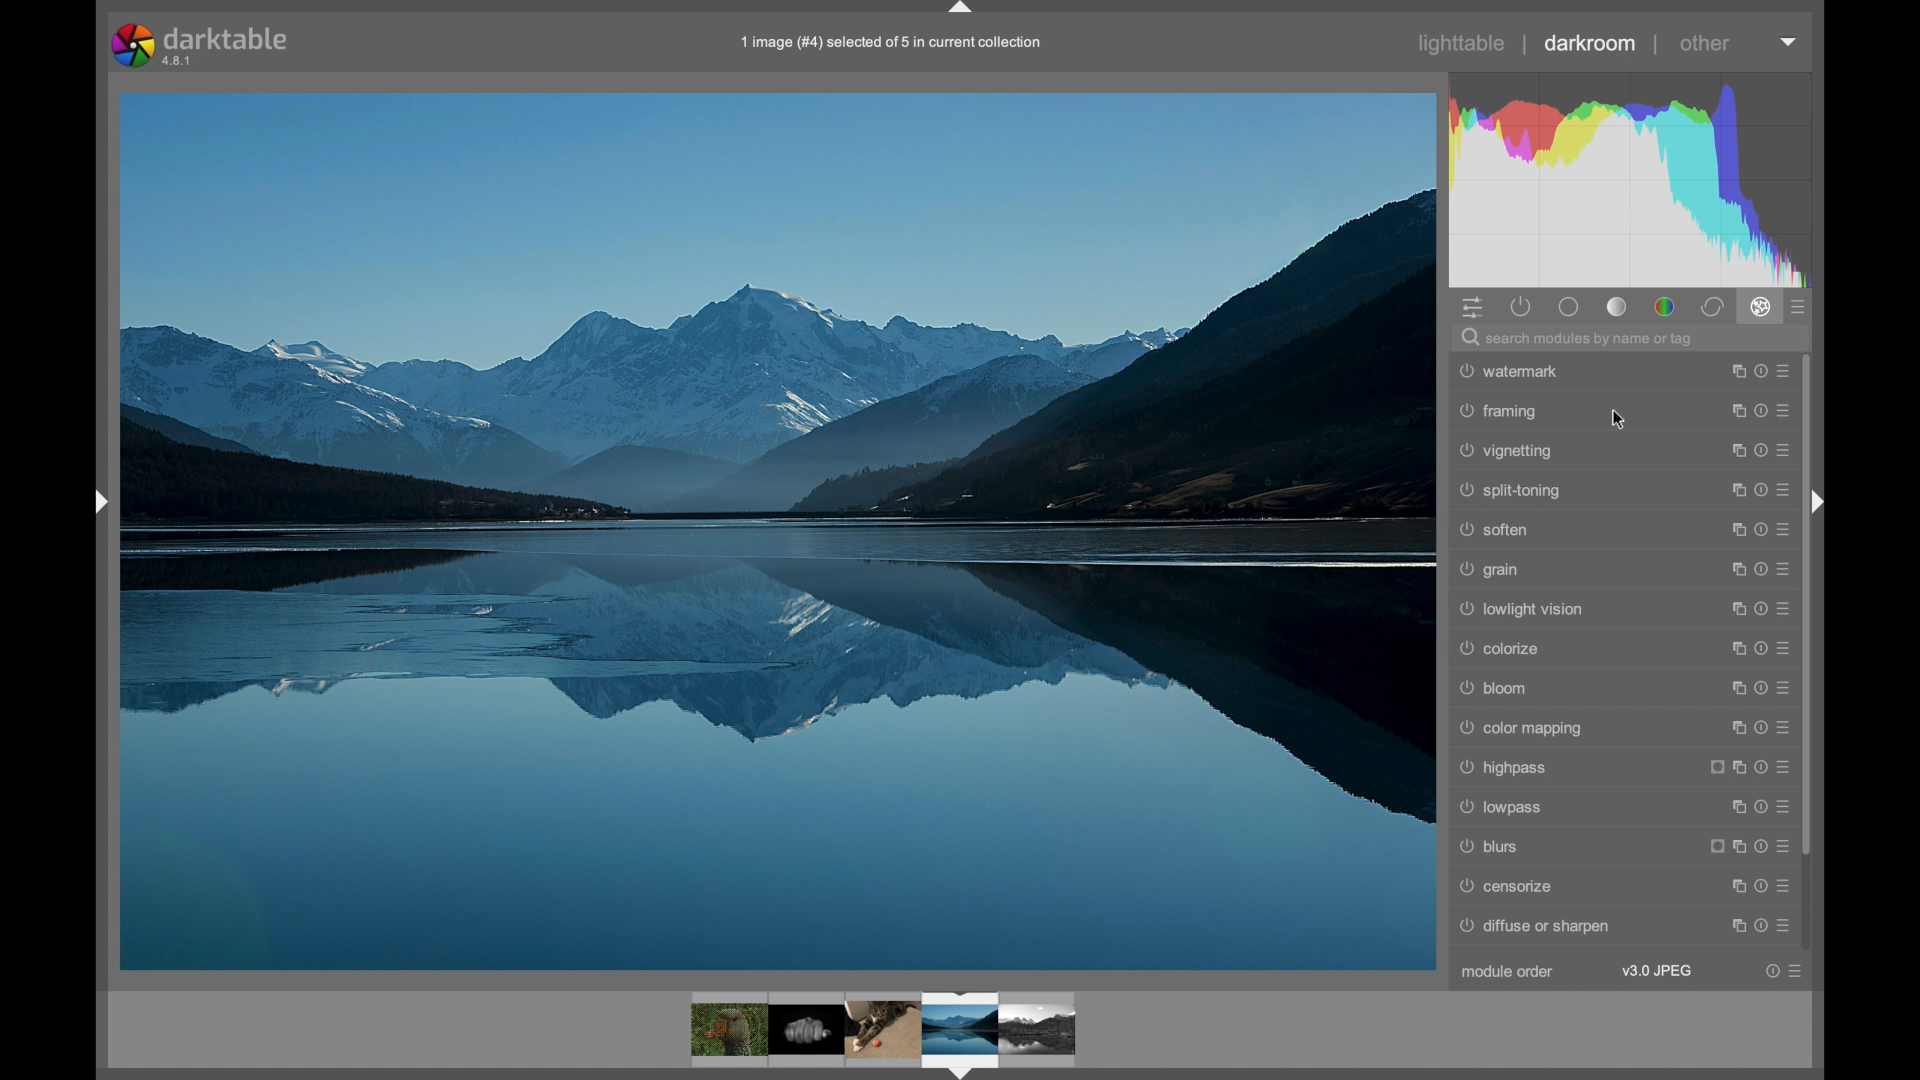 The width and height of the screenshot is (1920, 1080). Describe the element at coordinates (894, 43) in the screenshot. I see `info` at that location.